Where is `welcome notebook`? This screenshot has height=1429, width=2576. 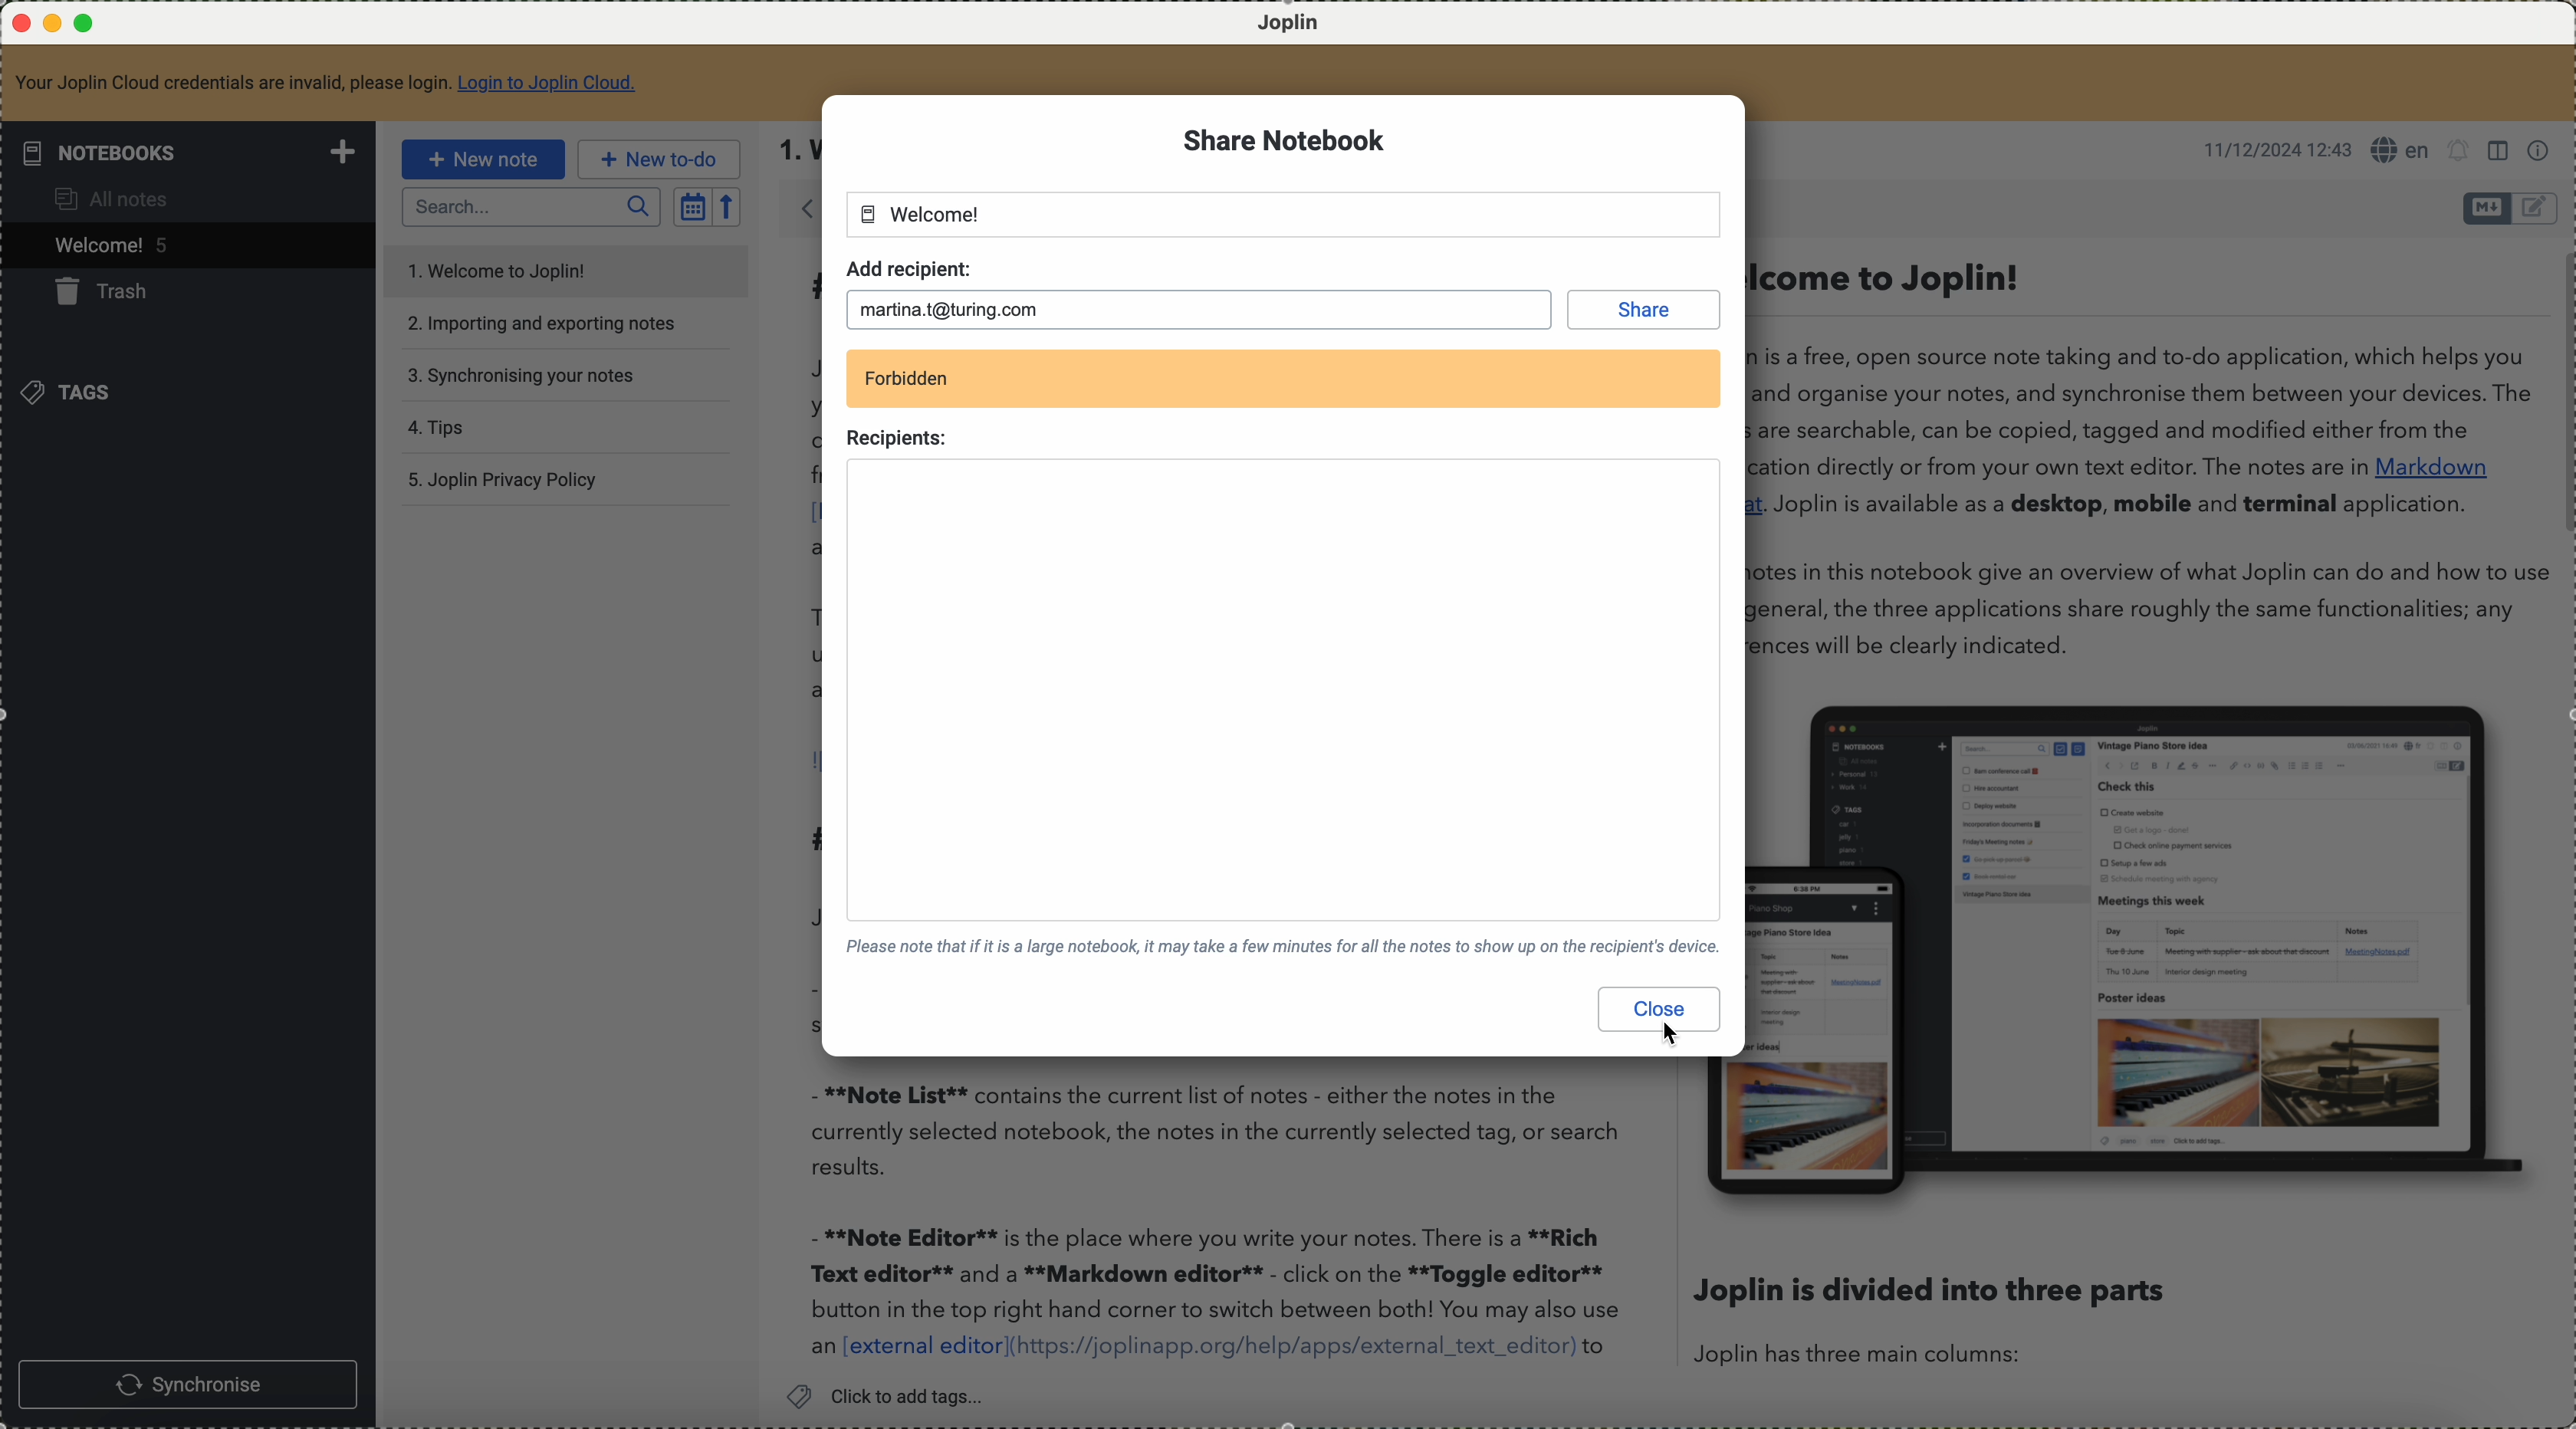
welcome notebook is located at coordinates (921, 214).